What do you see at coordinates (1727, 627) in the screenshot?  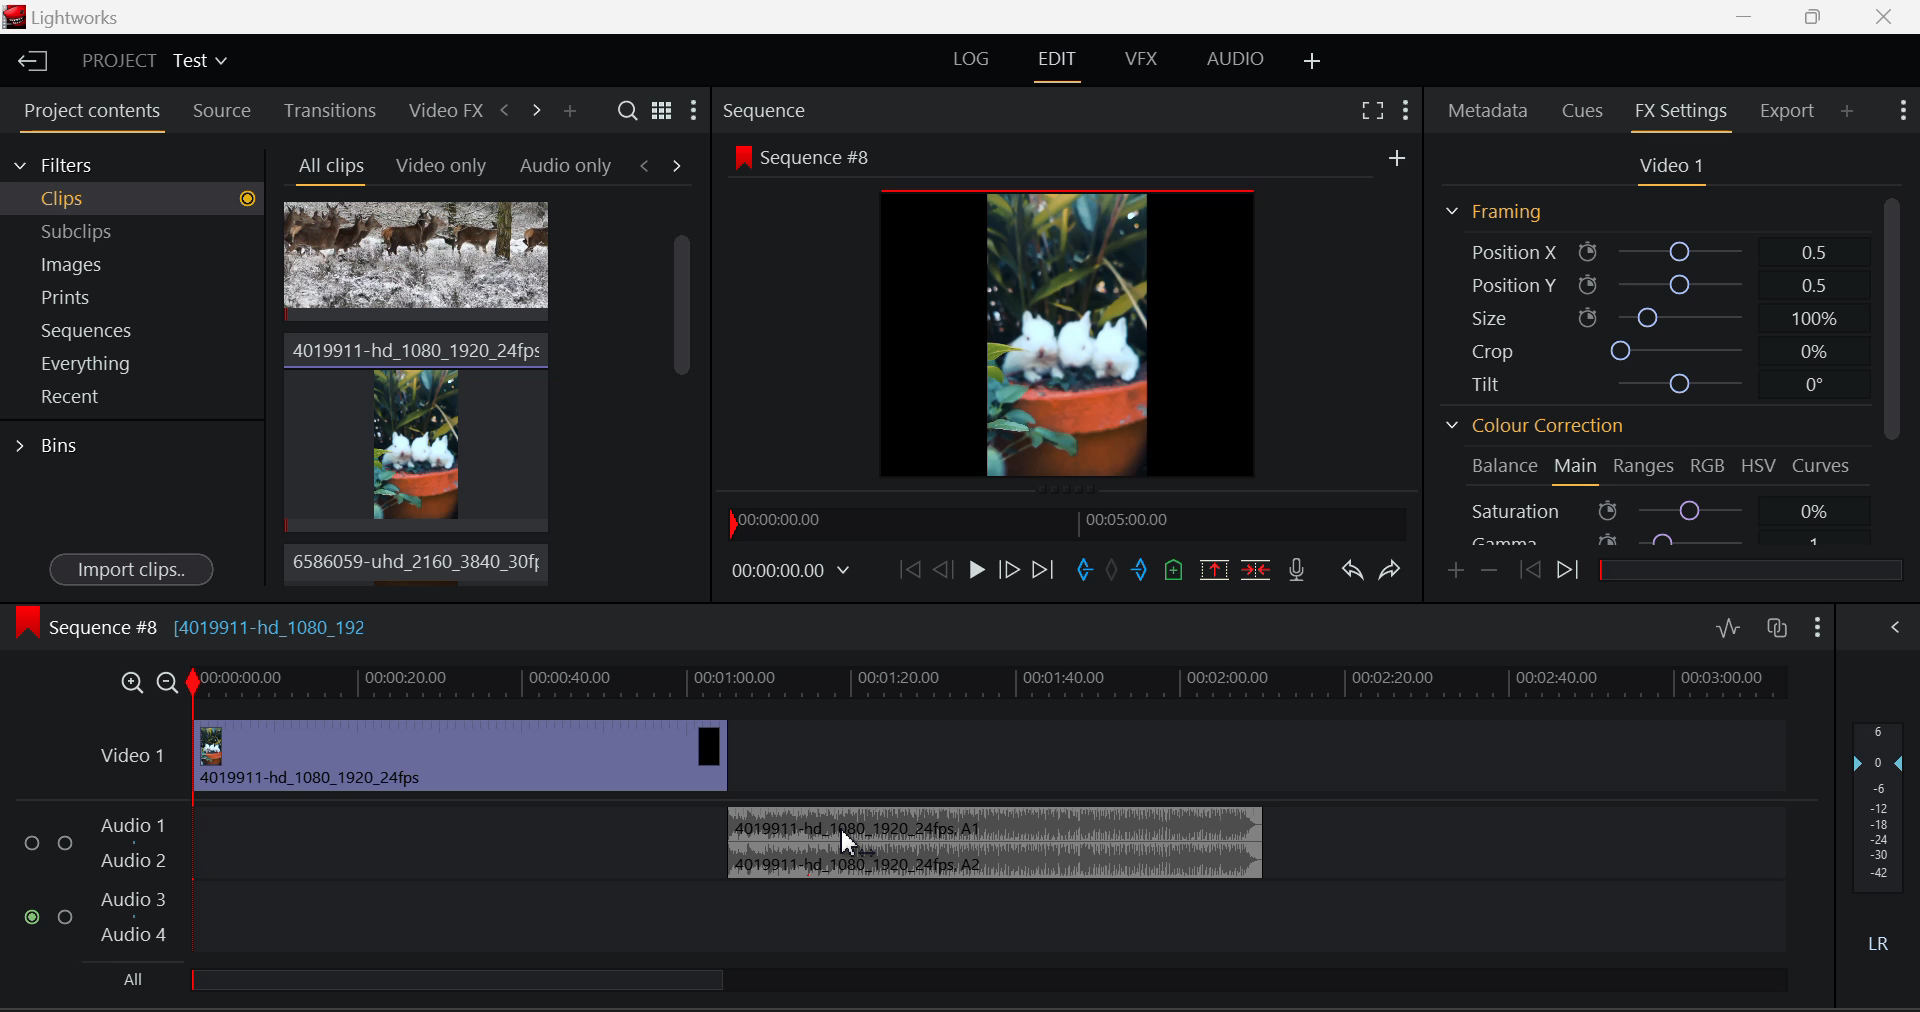 I see `Toggle audio levels editing` at bounding box center [1727, 627].